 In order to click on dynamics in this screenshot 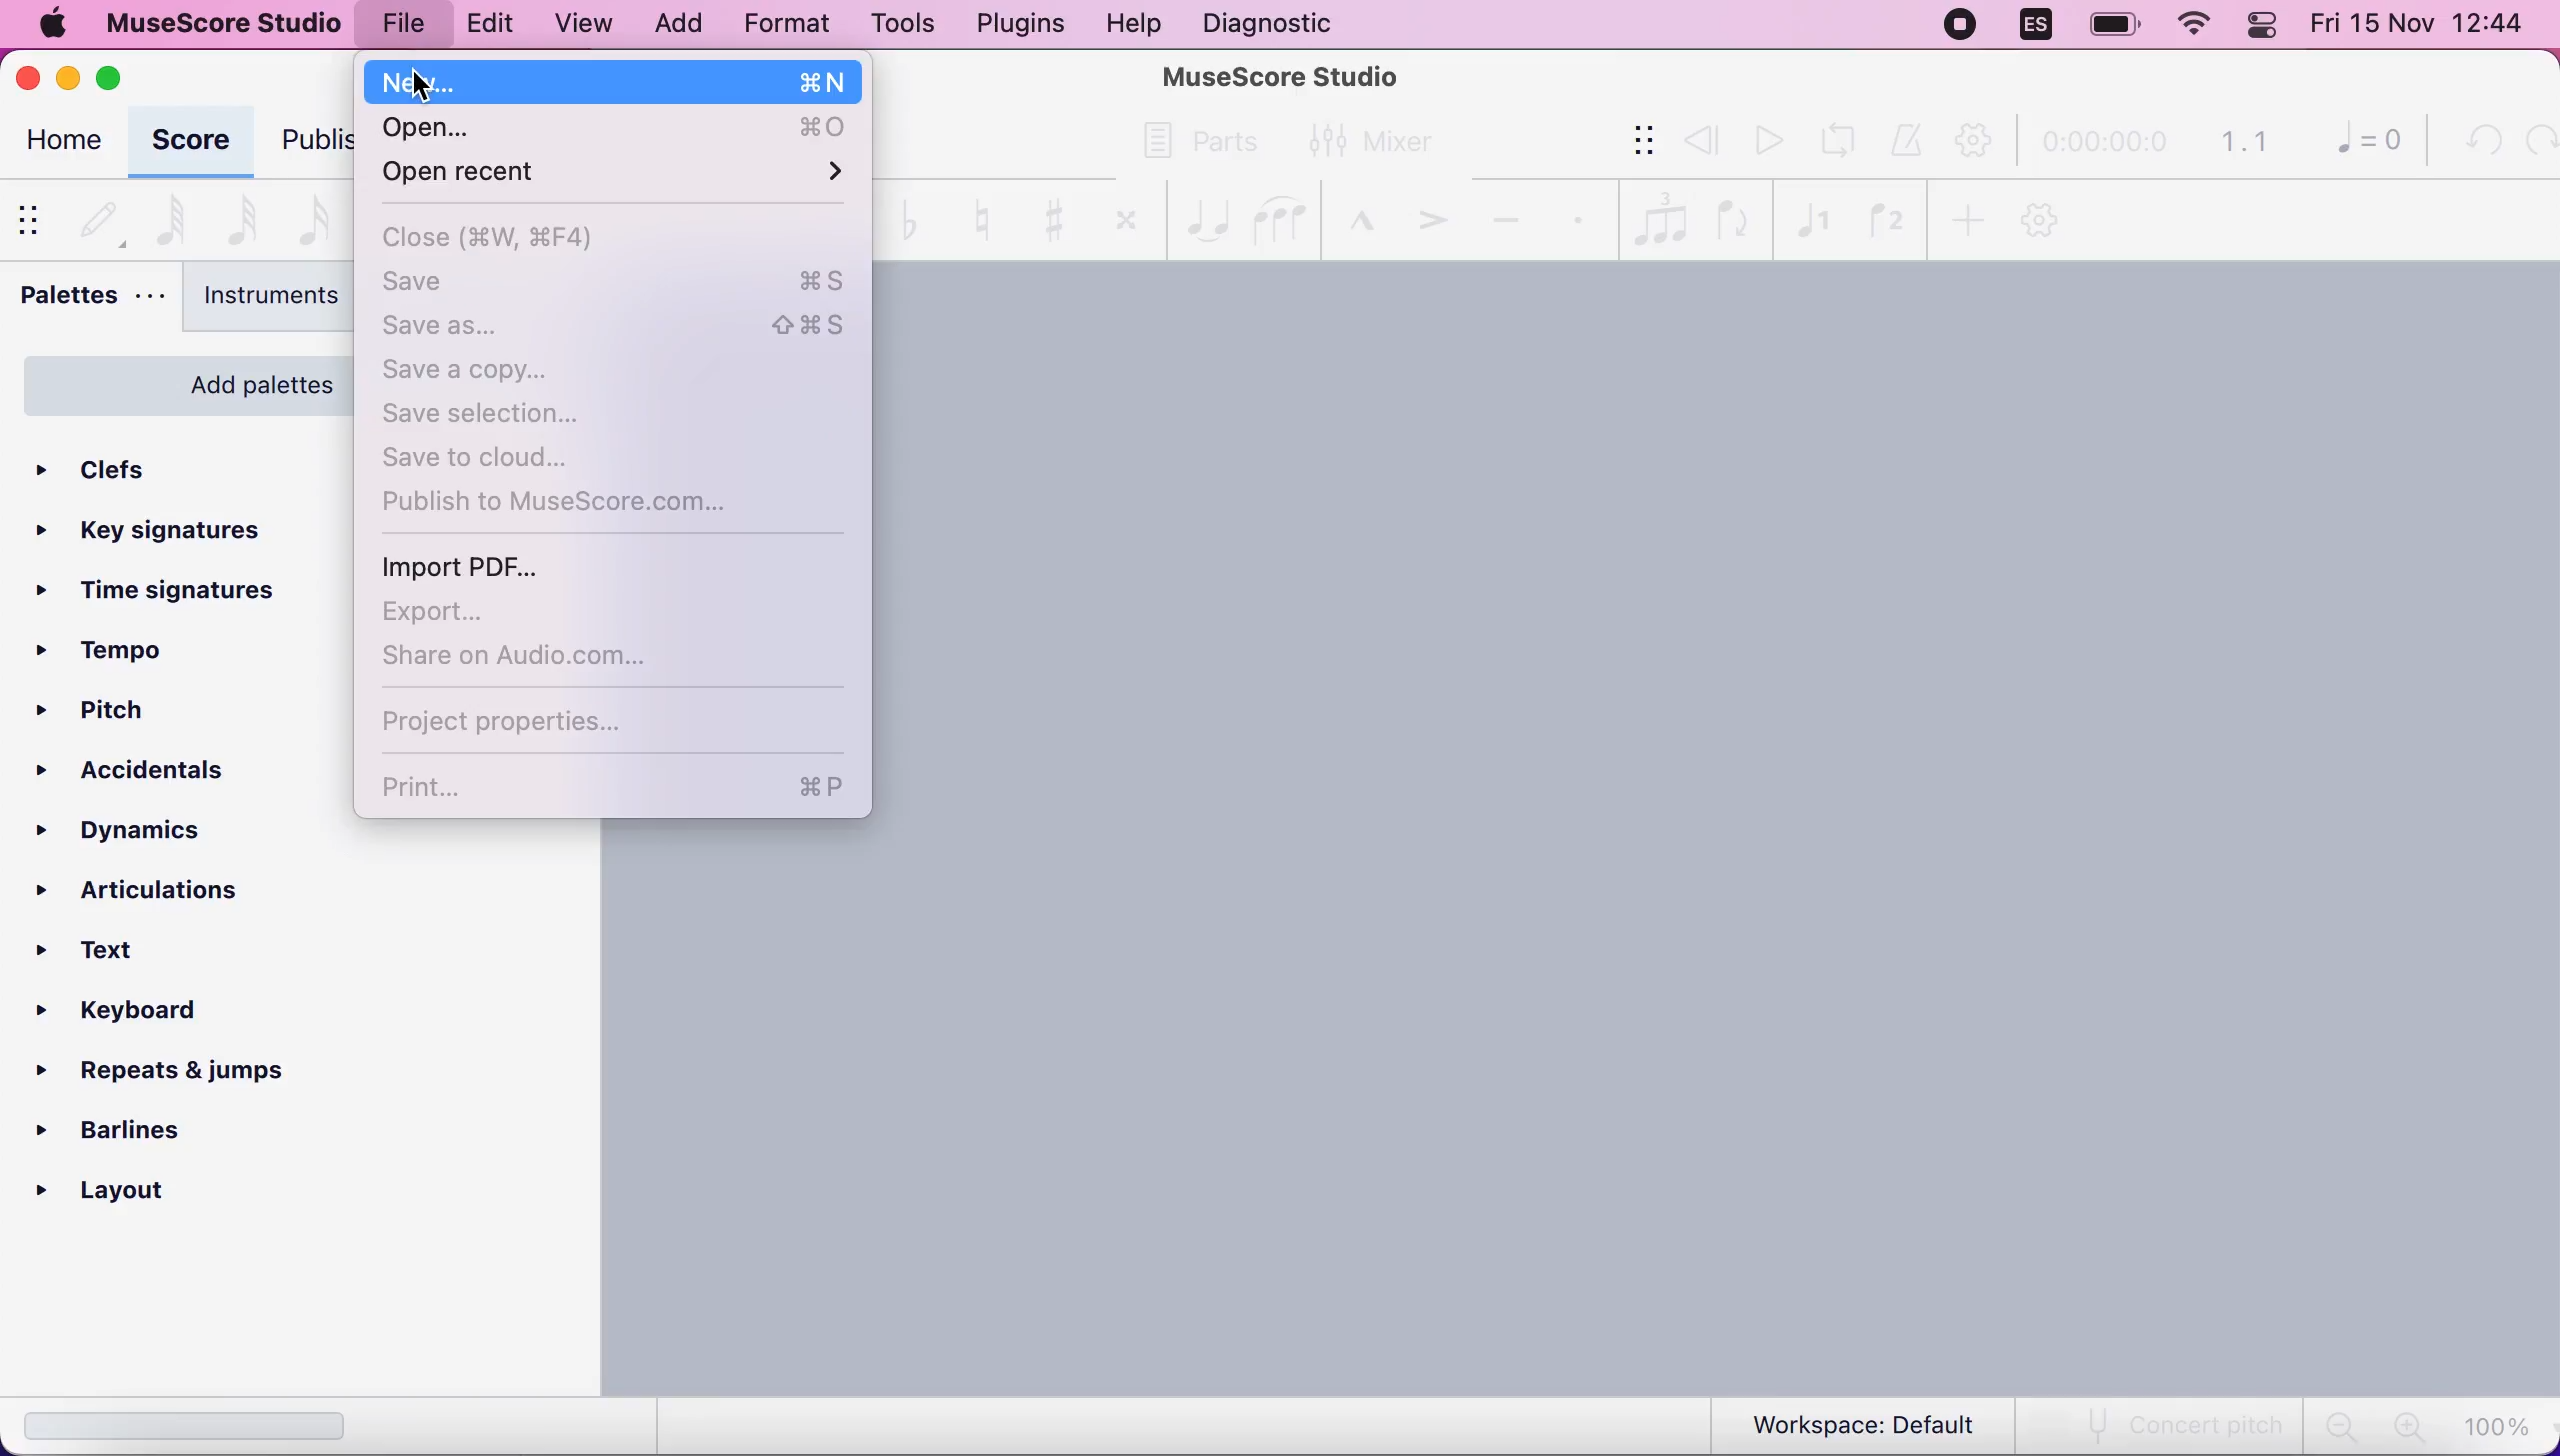, I will do `click(168, 828)`.